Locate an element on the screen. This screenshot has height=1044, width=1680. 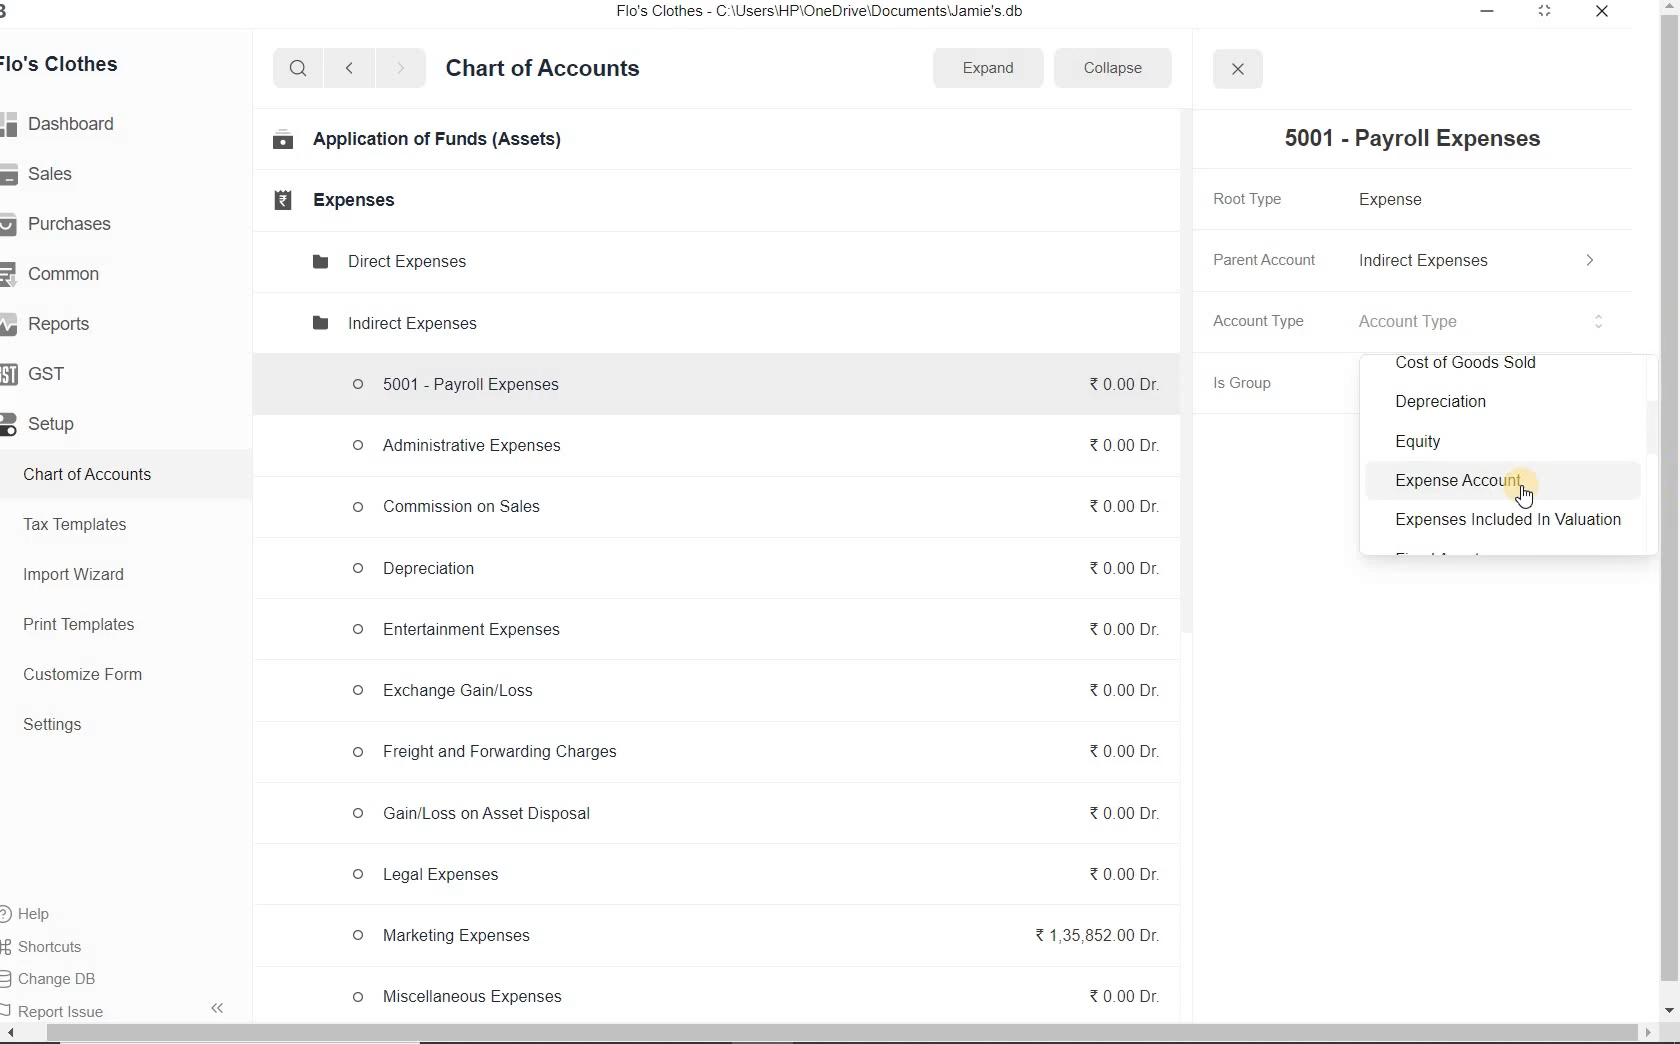
© Legal Expenses 0.00 Dr. is located at coordinates (751, 875).